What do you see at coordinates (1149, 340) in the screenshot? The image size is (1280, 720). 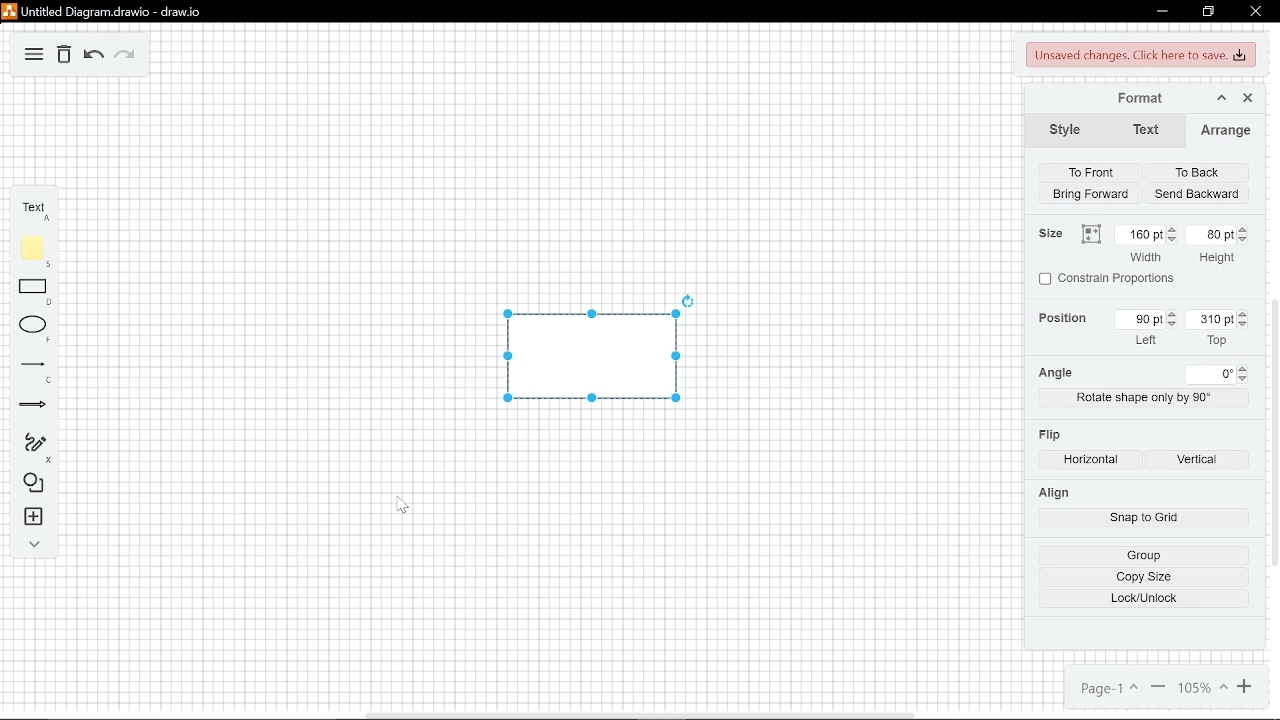 I see `left` at bounding box center [1149, 340].